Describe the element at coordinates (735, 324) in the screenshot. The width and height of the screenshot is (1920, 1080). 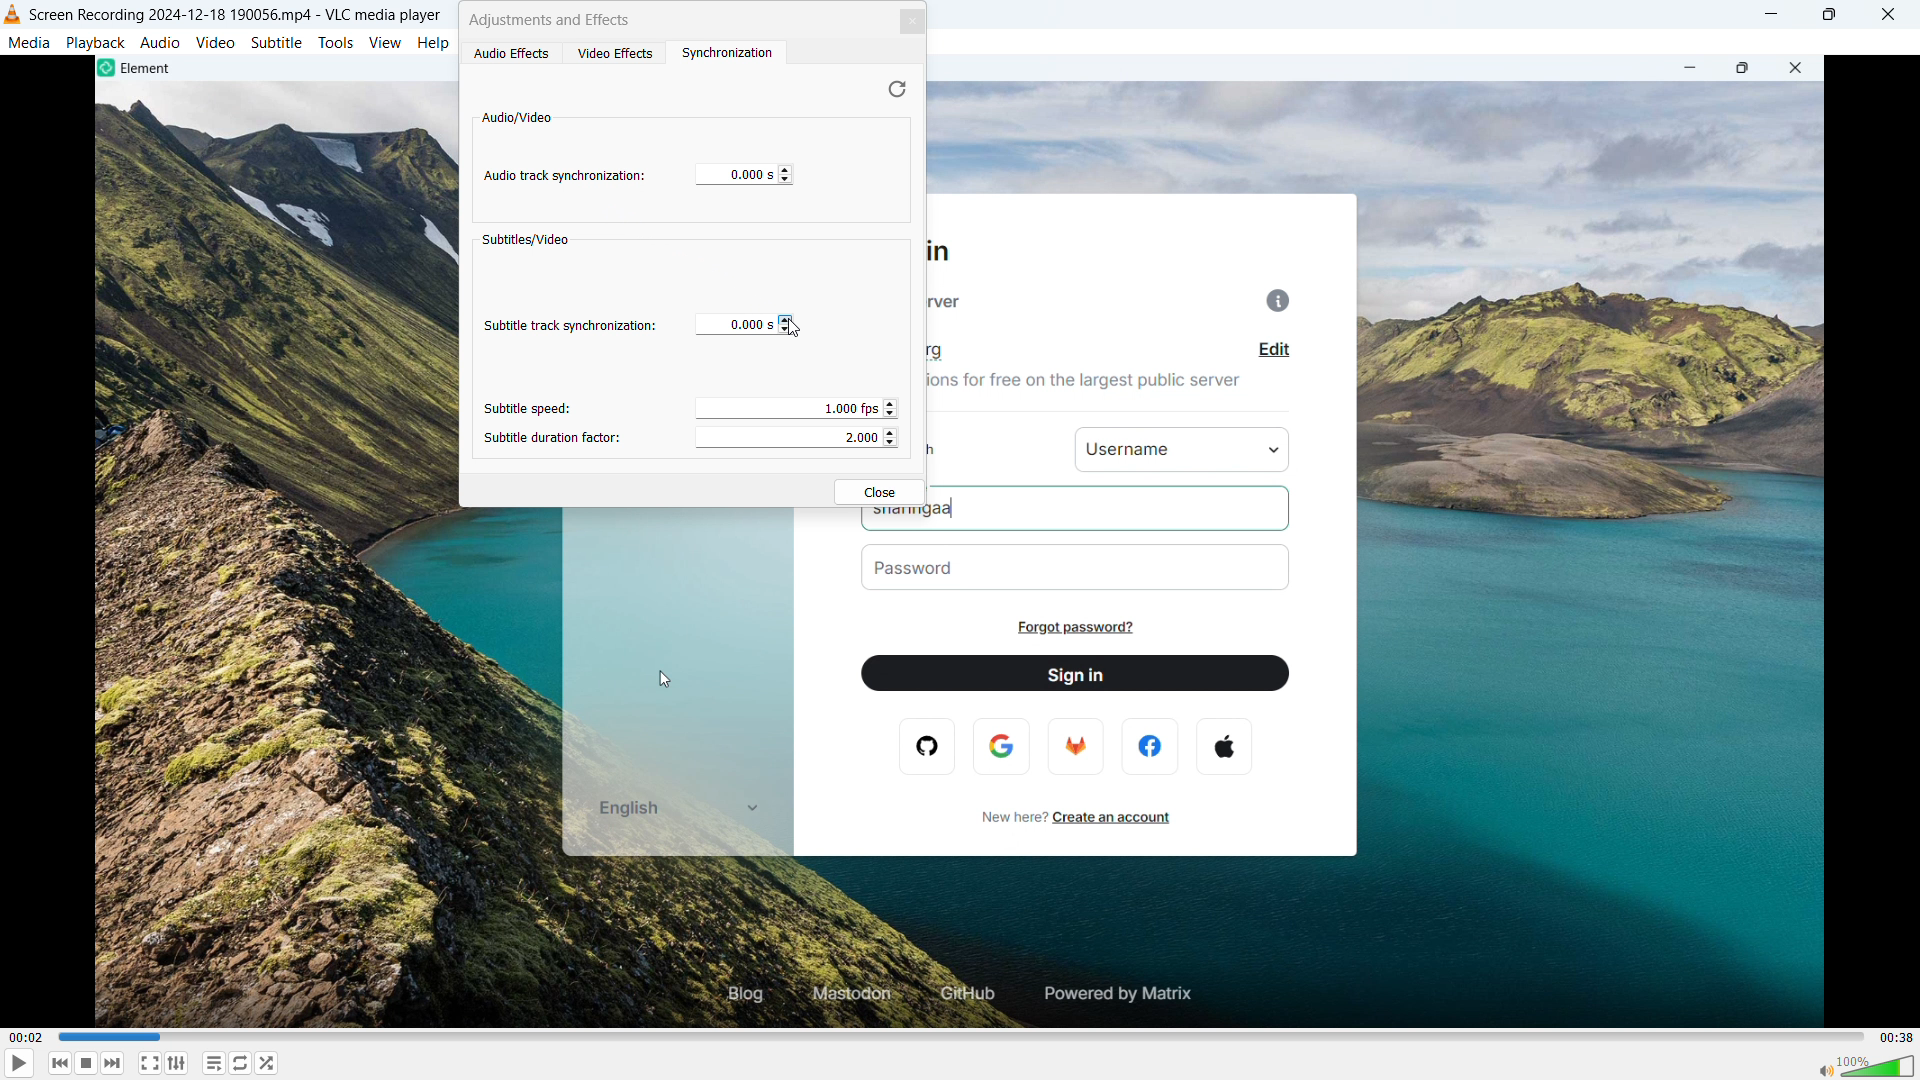
I see `edit subtitle track synchronization` at that location.